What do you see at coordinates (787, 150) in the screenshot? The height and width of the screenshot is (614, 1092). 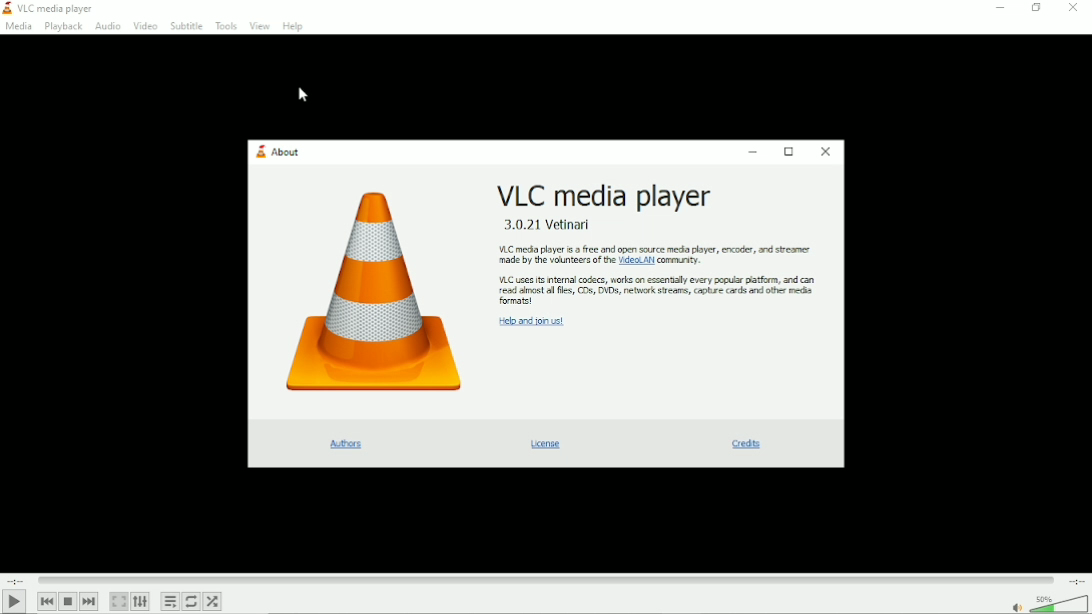 I see `Maximize` at bounding box center [787, 150].